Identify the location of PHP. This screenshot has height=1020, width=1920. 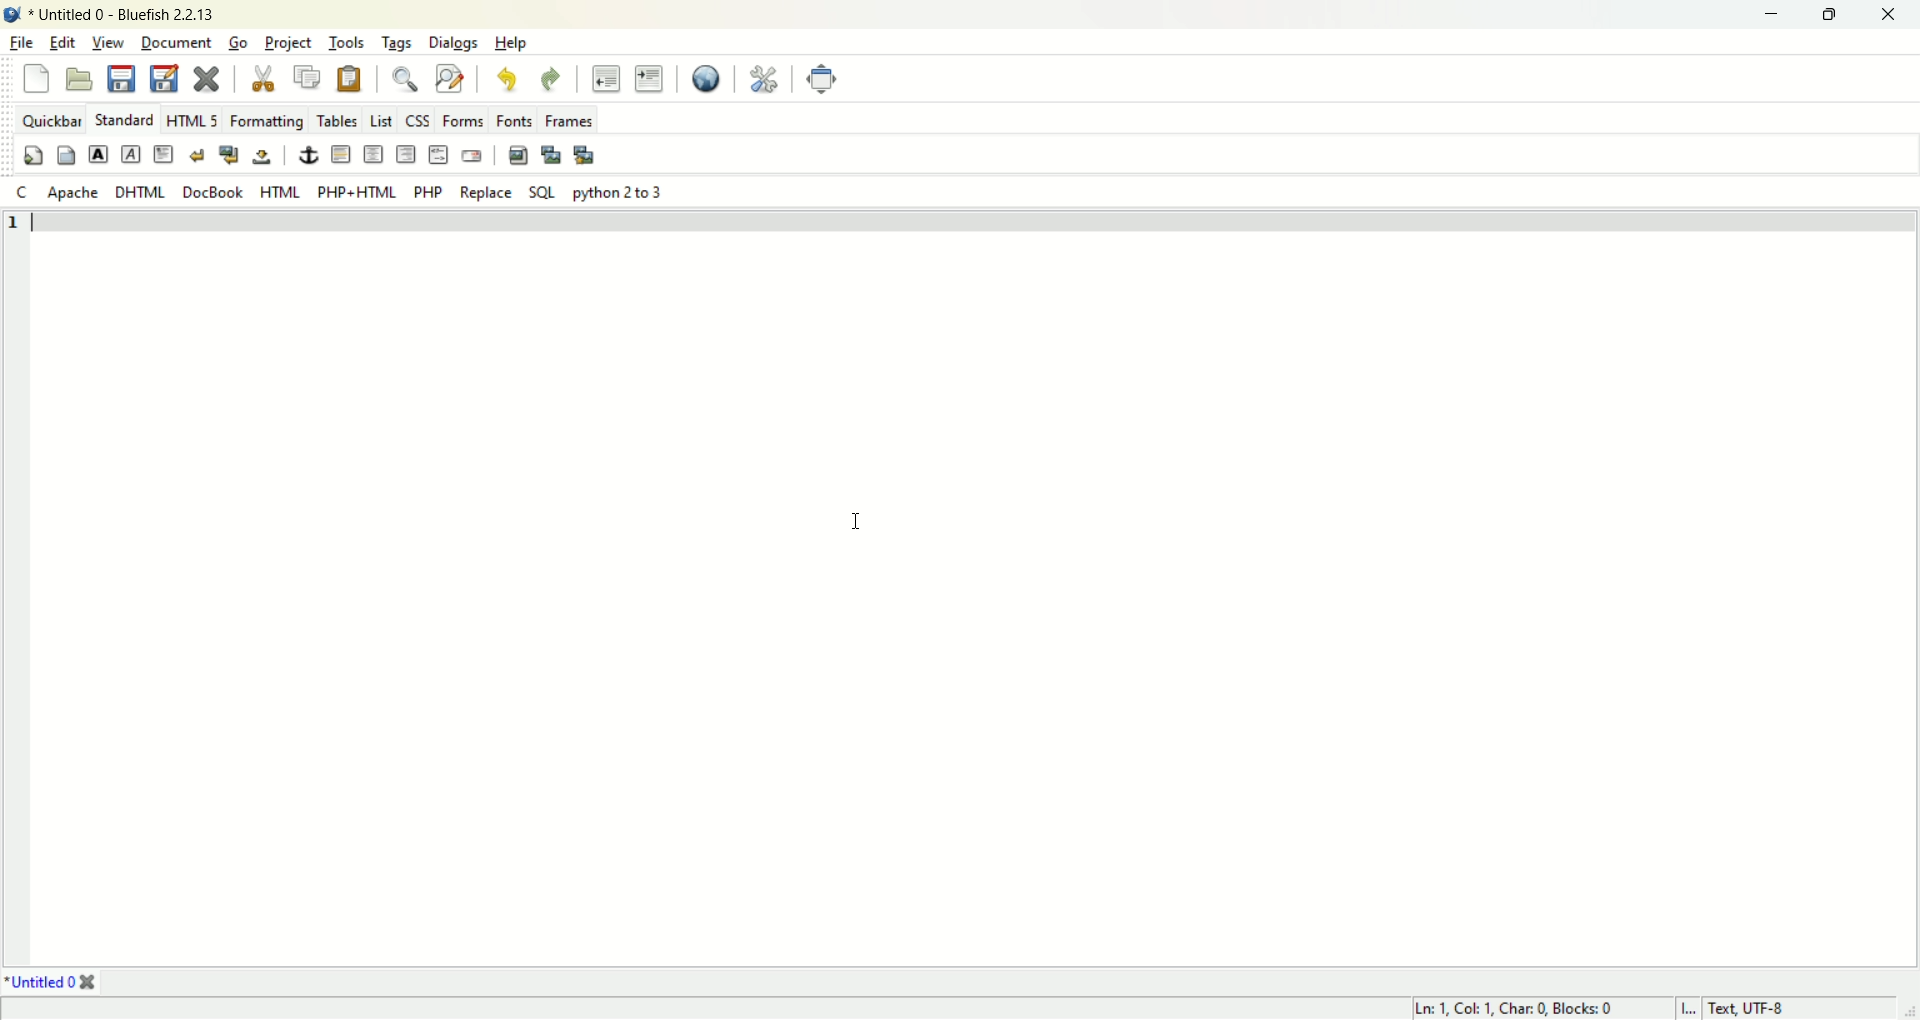
(428, 190).